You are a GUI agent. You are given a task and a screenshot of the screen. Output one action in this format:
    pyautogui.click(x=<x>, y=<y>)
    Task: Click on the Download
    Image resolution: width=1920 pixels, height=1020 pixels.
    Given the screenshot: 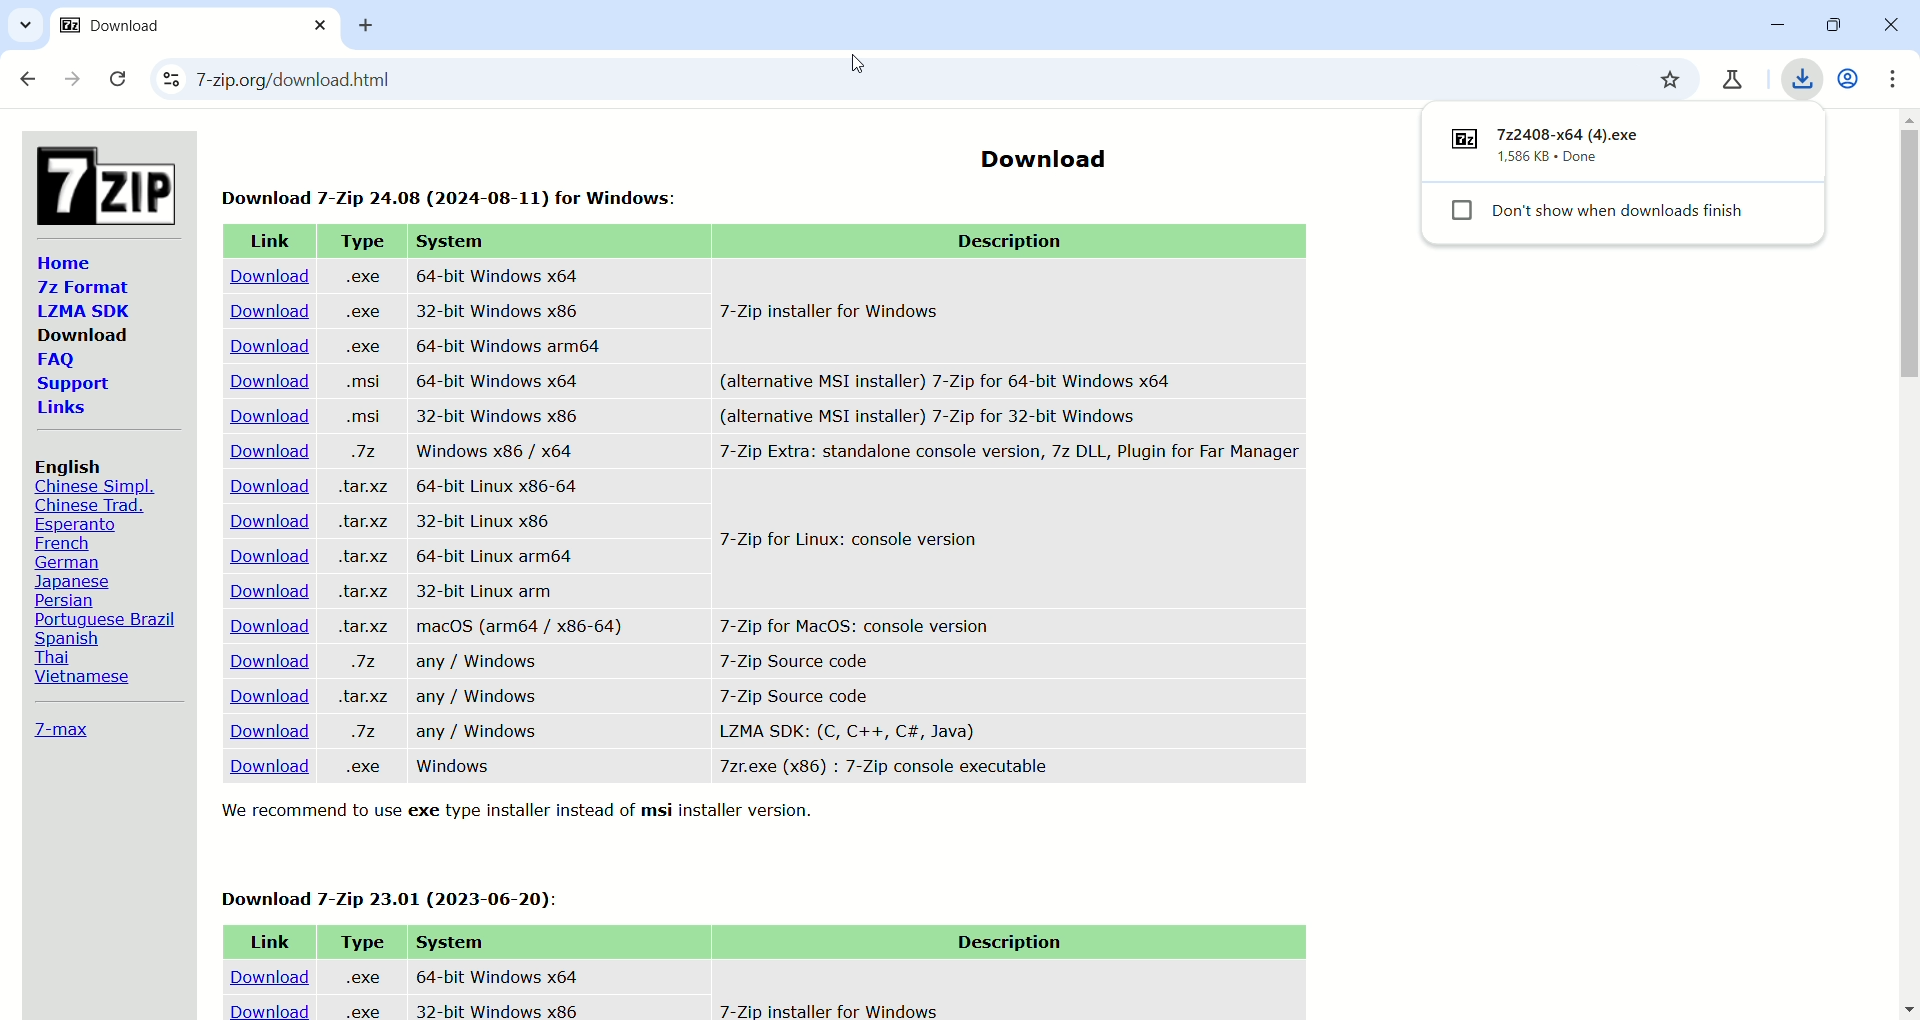 What is the action you would take?
    pyautogui.click(x=257, y=416)
    